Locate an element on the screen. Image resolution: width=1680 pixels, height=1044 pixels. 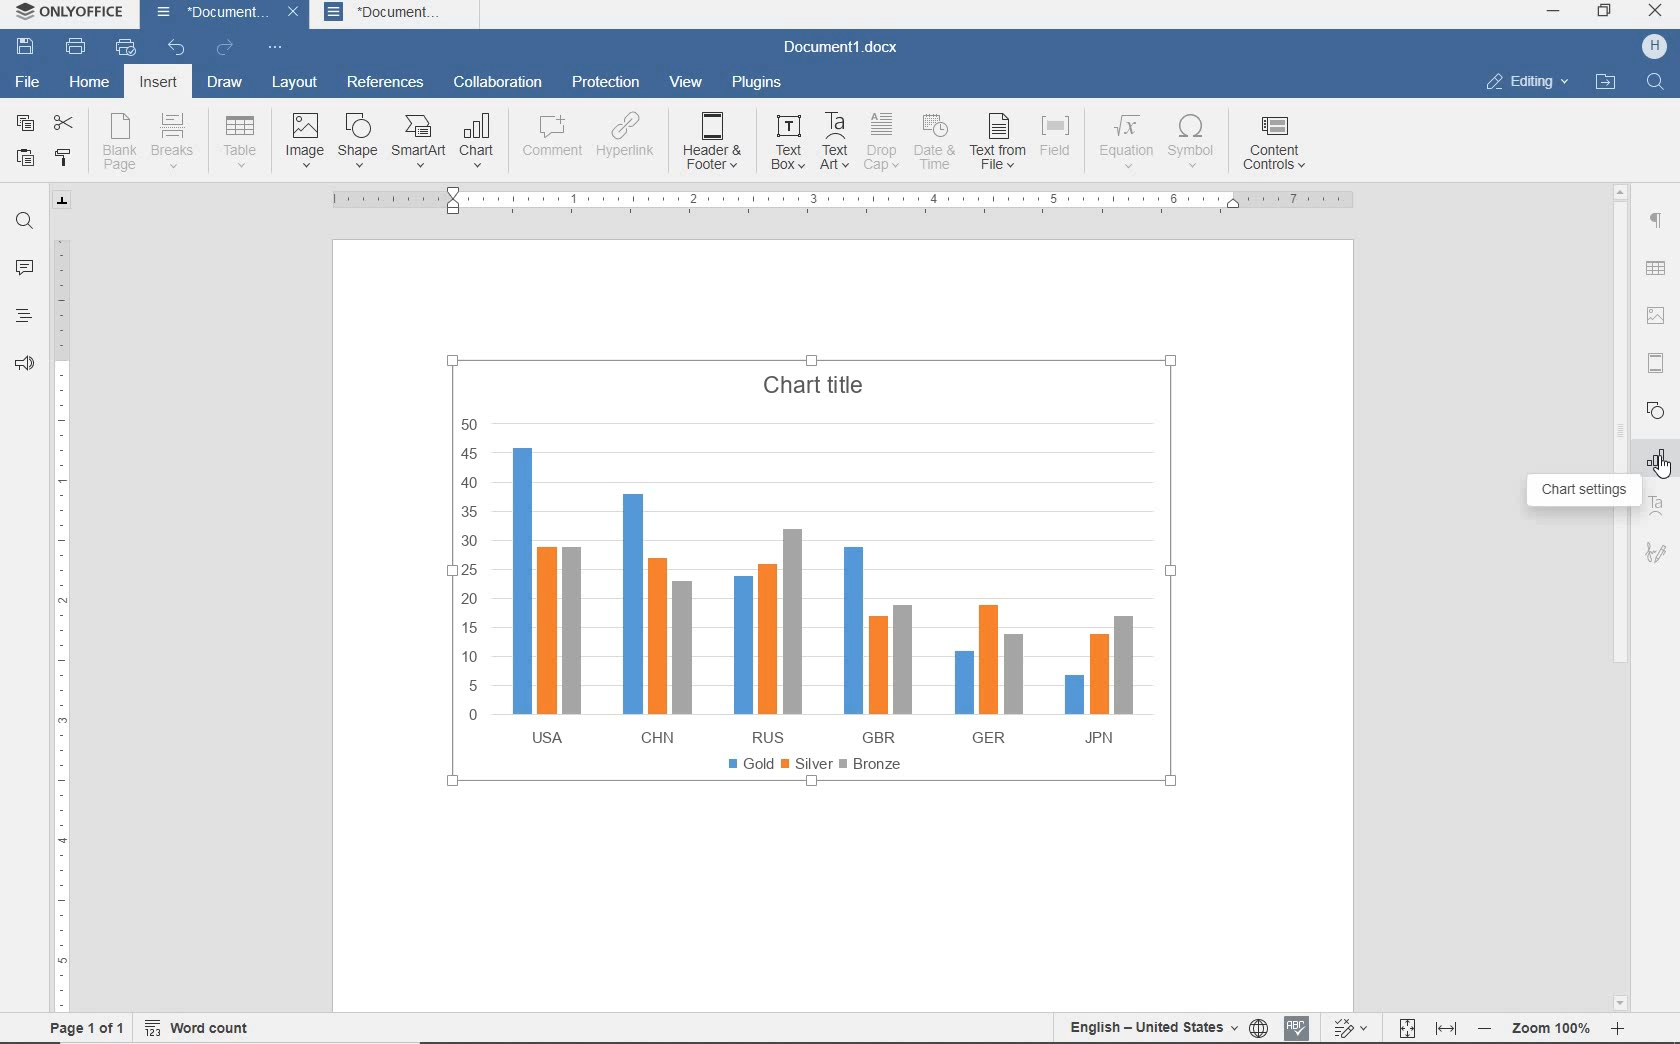
chart is located at coordinates (479, 141).